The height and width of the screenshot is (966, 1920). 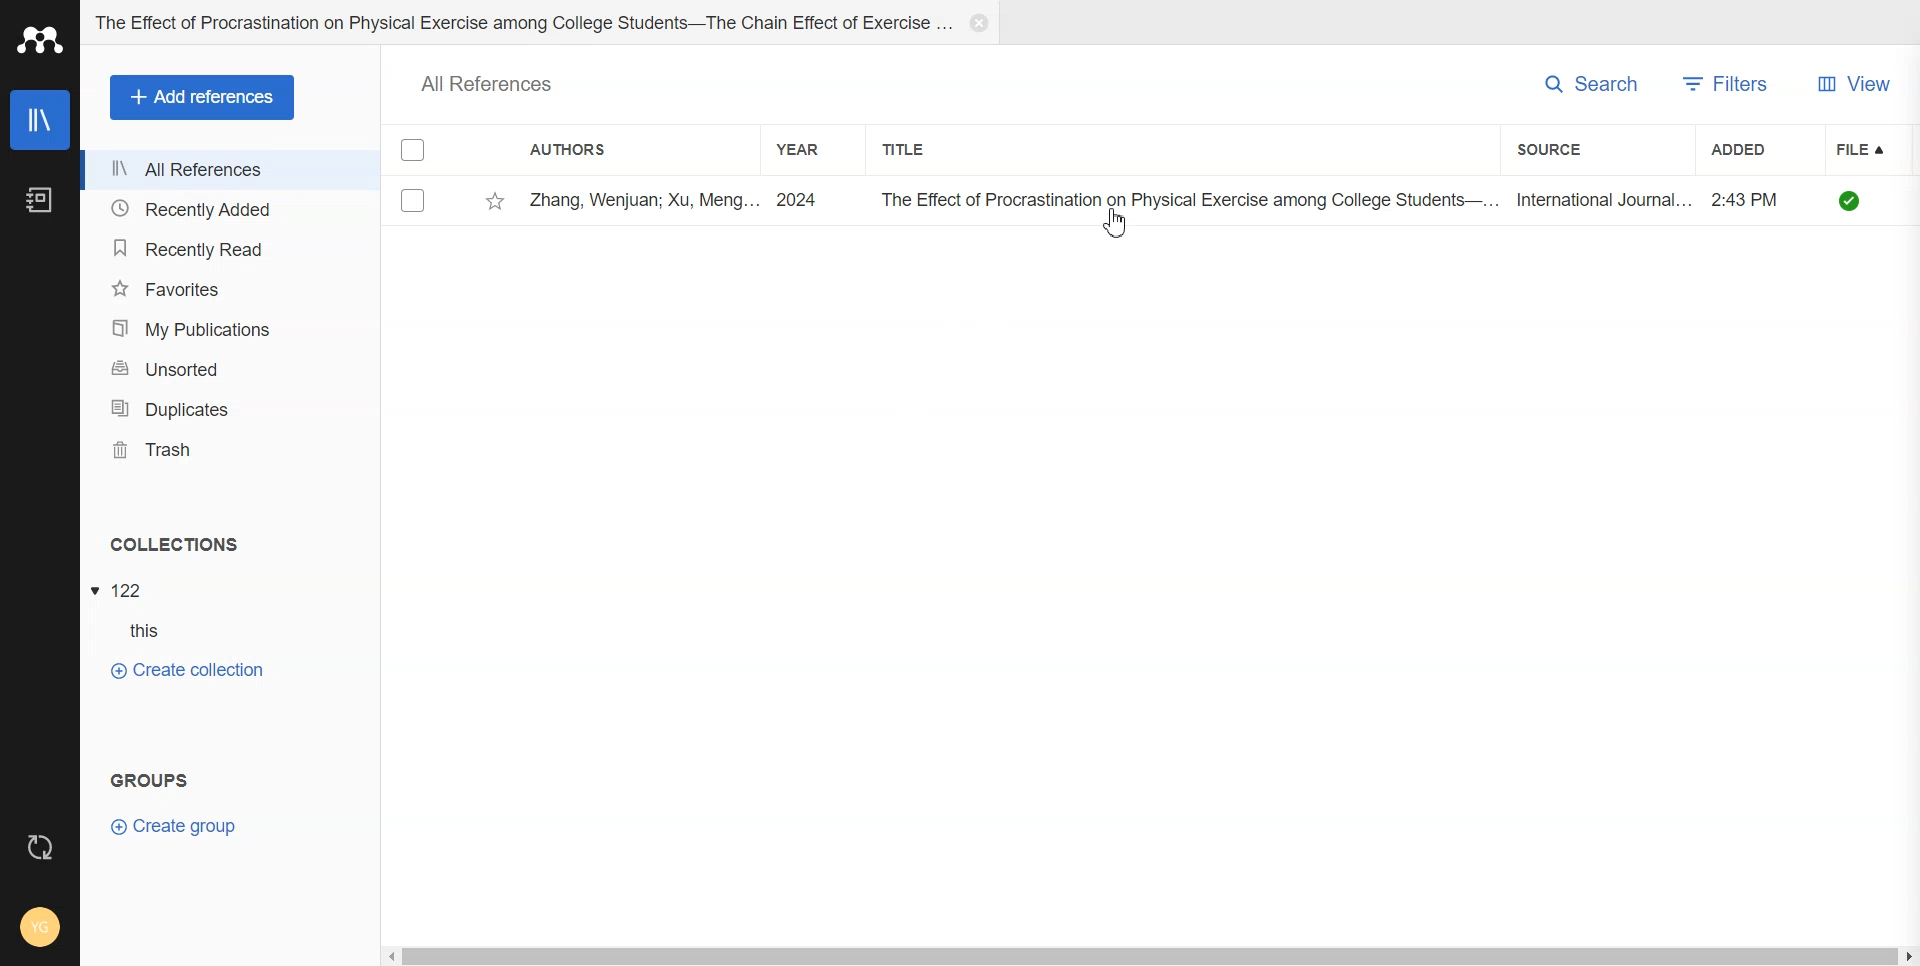 I want to click on Cursor, so click(x=1115, y=231).